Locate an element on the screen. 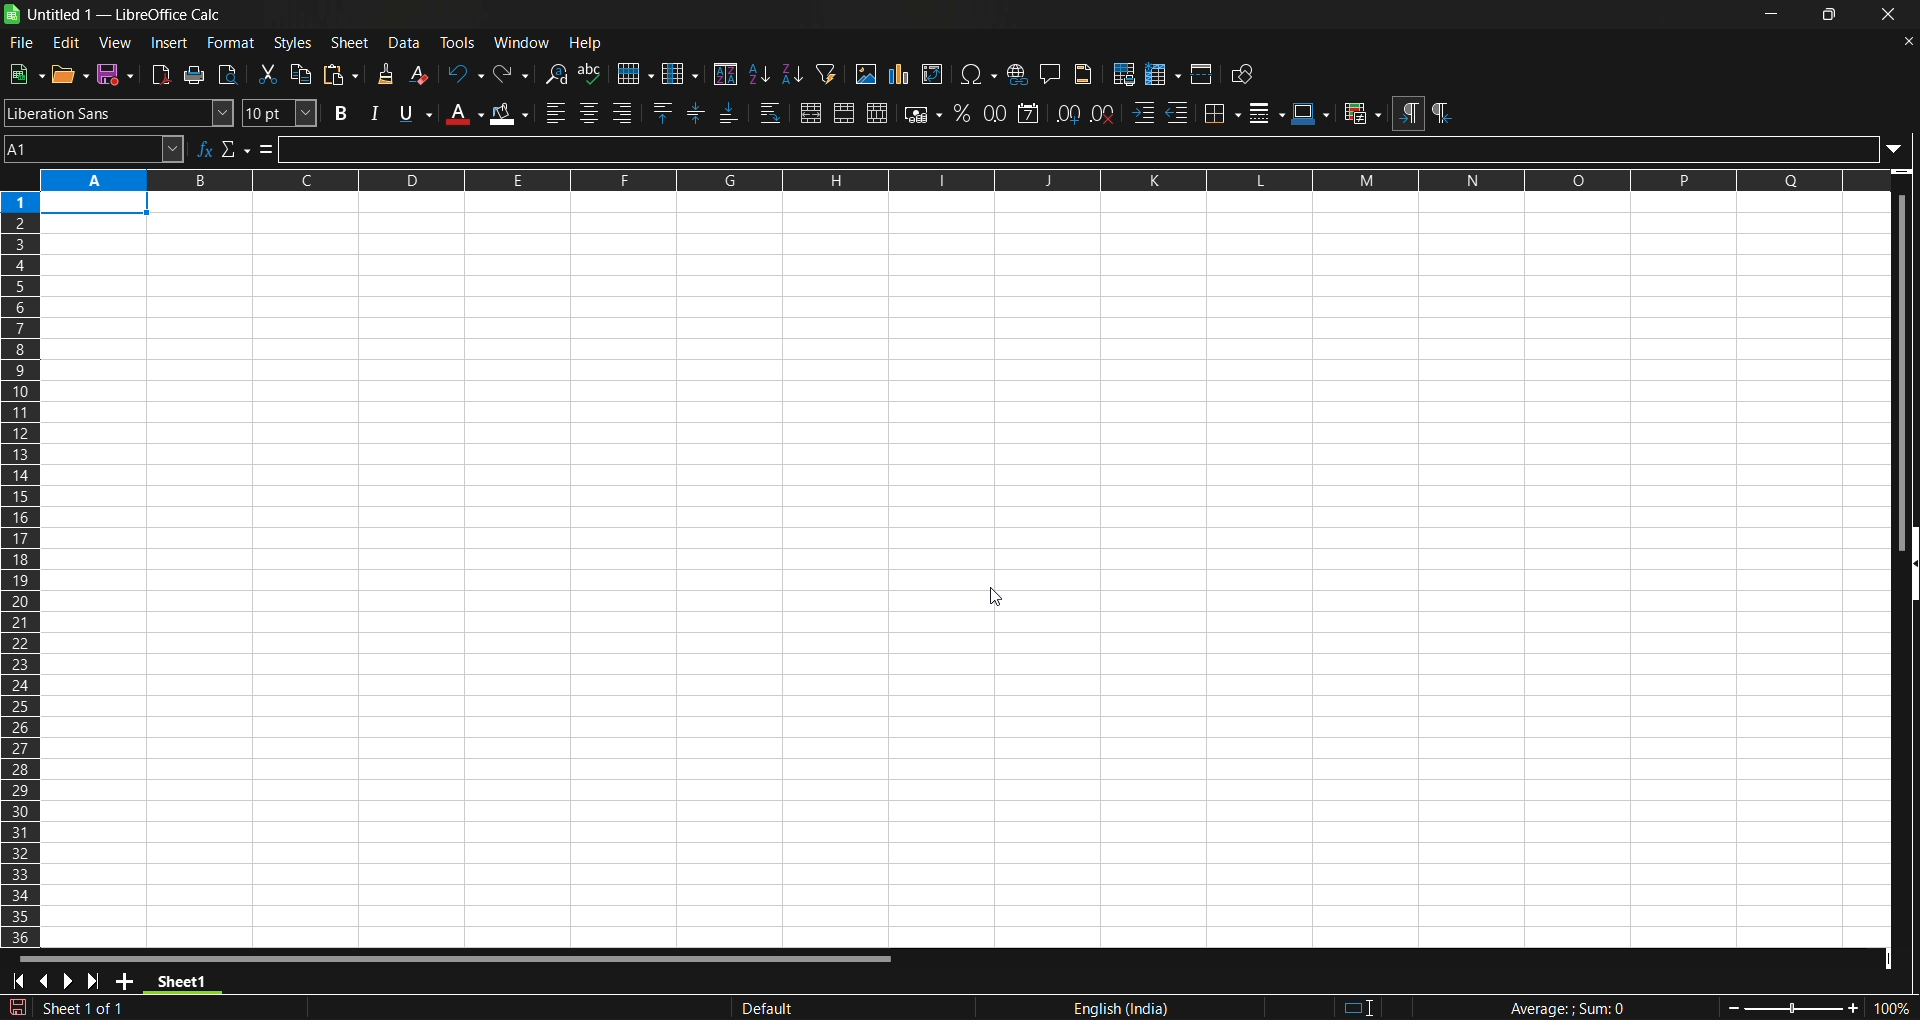  add decimal place is located at coordinates (1070, 112).